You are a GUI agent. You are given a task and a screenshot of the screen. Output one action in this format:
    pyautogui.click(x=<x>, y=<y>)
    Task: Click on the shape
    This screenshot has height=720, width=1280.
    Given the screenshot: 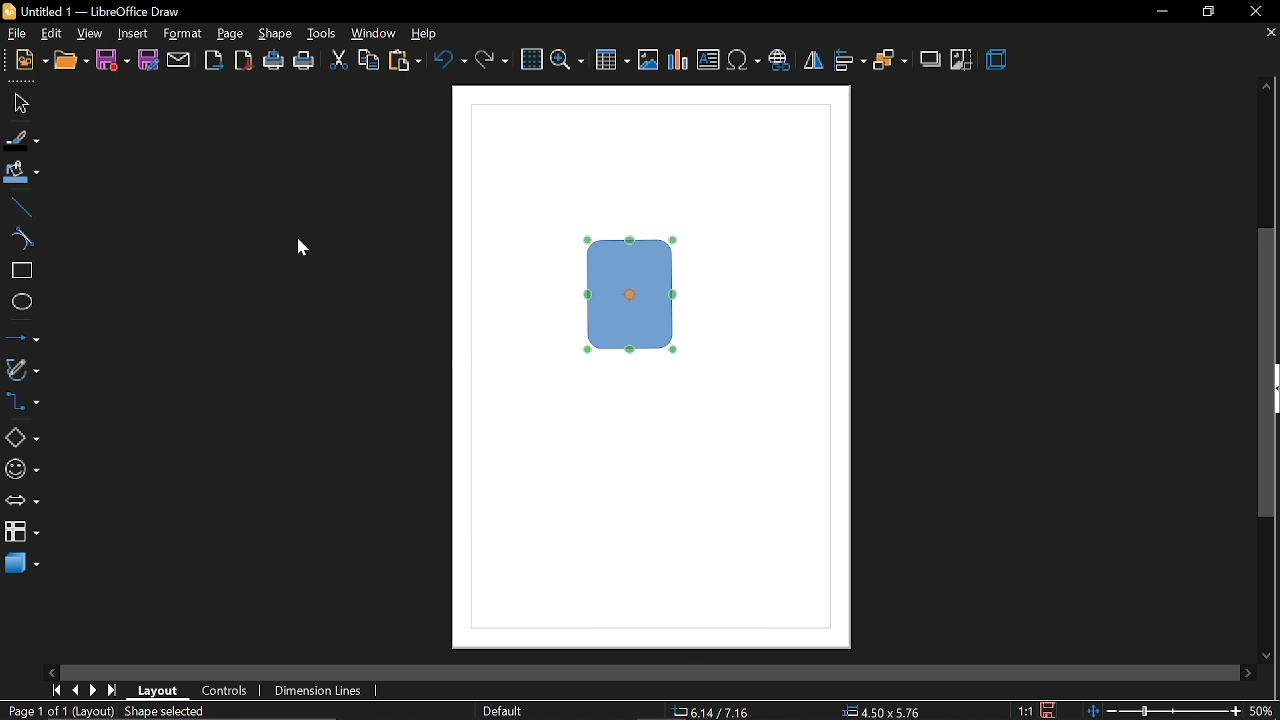 What is the action you would take?
    pyautogui.click(x=276, y=33)
    